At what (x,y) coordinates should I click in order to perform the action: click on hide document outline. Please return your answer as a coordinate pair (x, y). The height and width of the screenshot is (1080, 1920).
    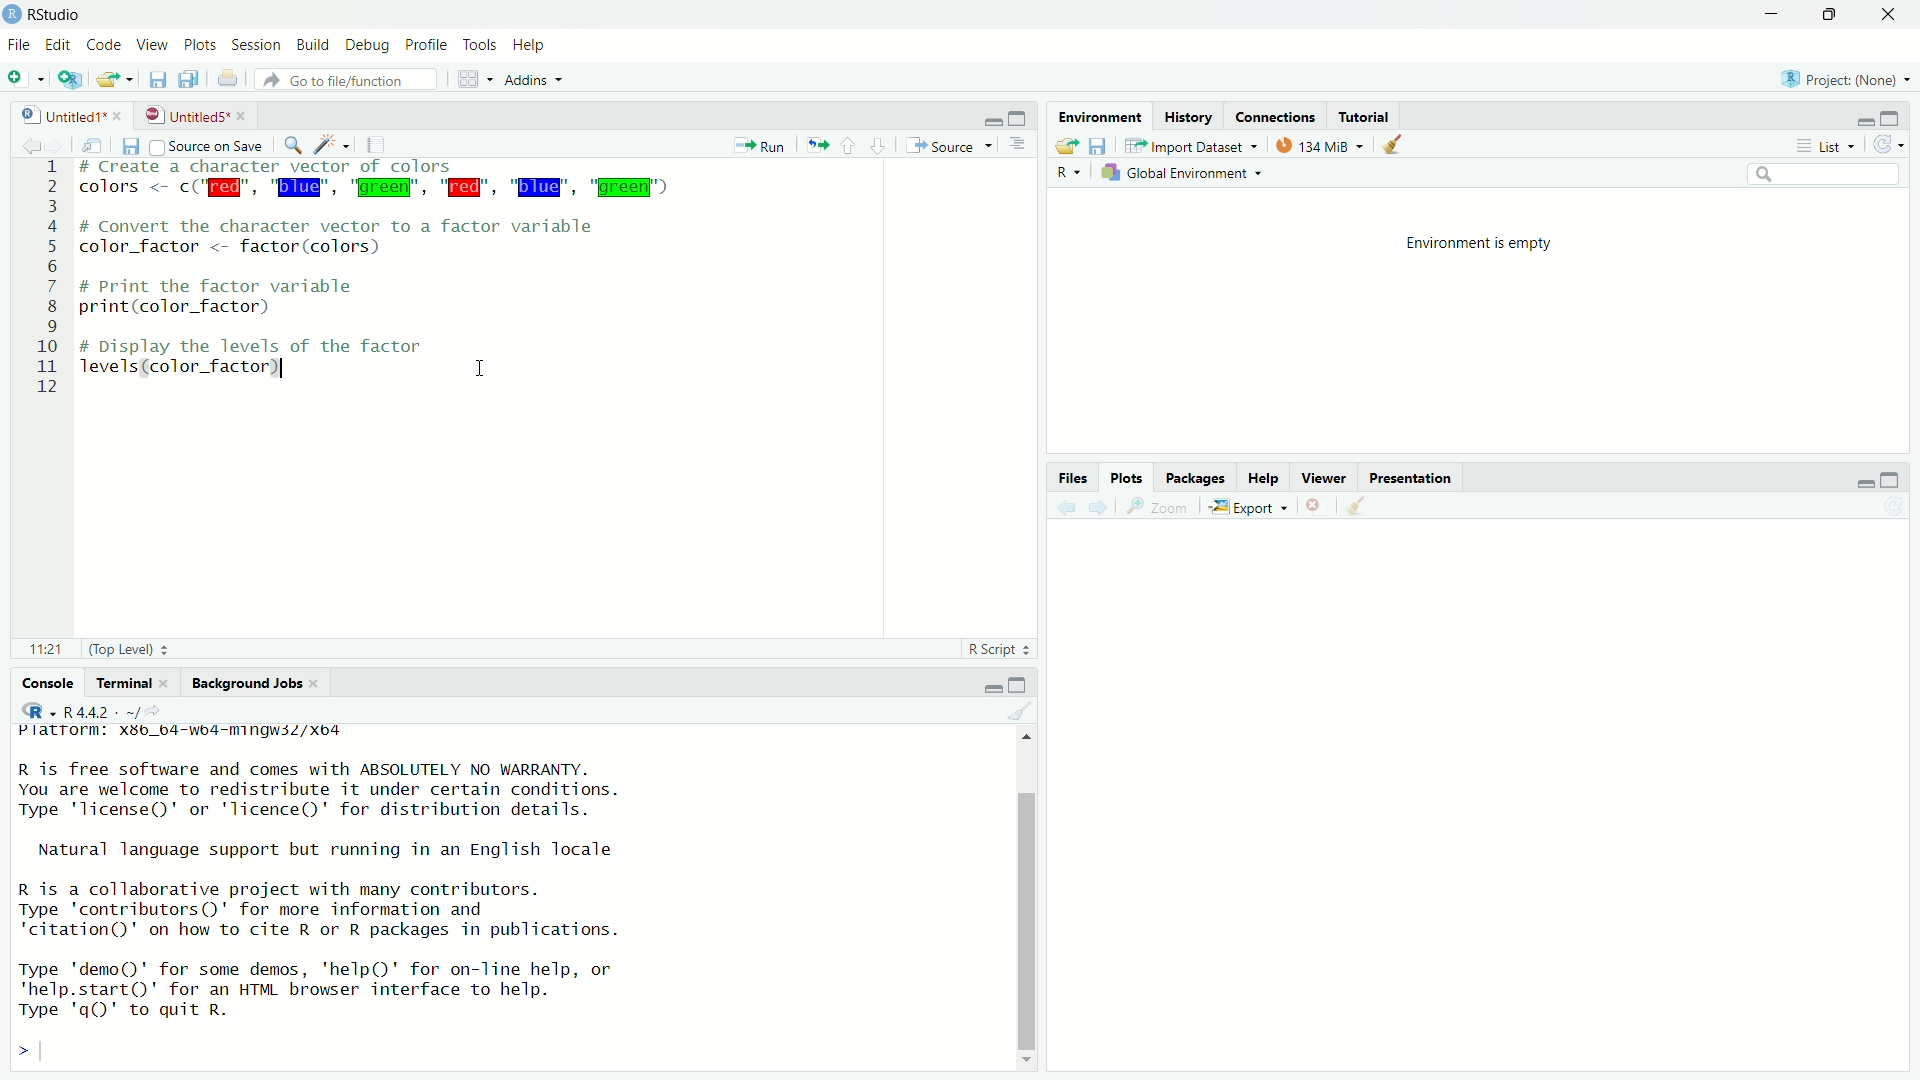
    Looking at the image, I should click on (1017, 144).